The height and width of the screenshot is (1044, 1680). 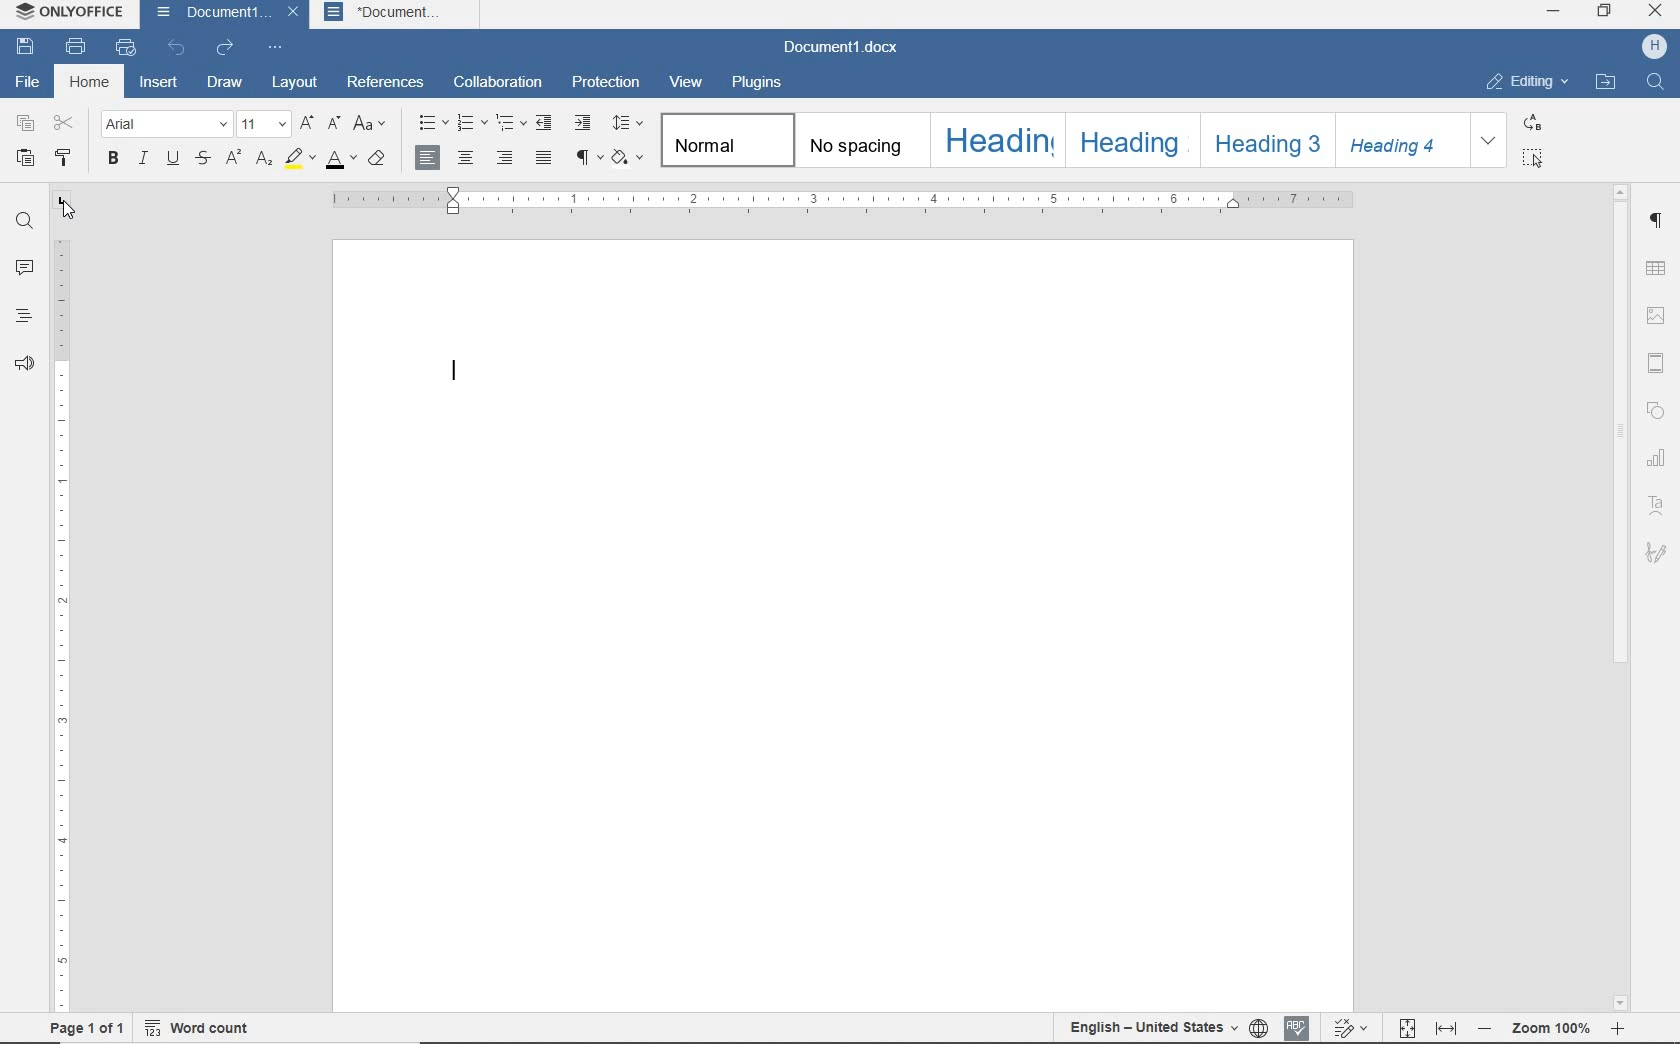 What do you see at coordinates (1657, 507) in the screenshot?
I see `TEXT ART` at bounding box center [1657, 507].